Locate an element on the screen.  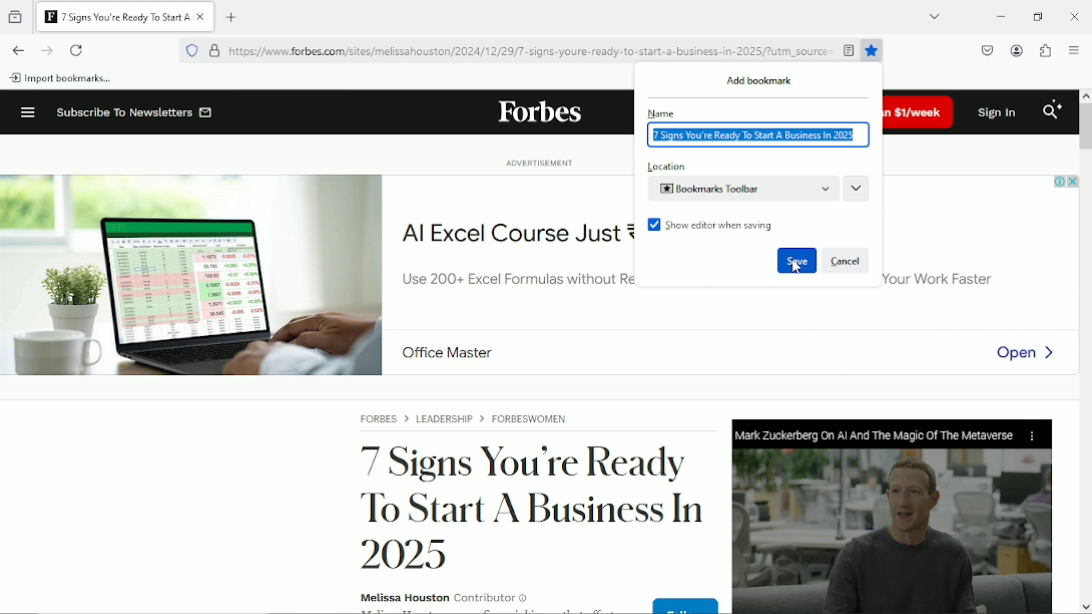
Save to pocket is located at coordinates (987, 49).